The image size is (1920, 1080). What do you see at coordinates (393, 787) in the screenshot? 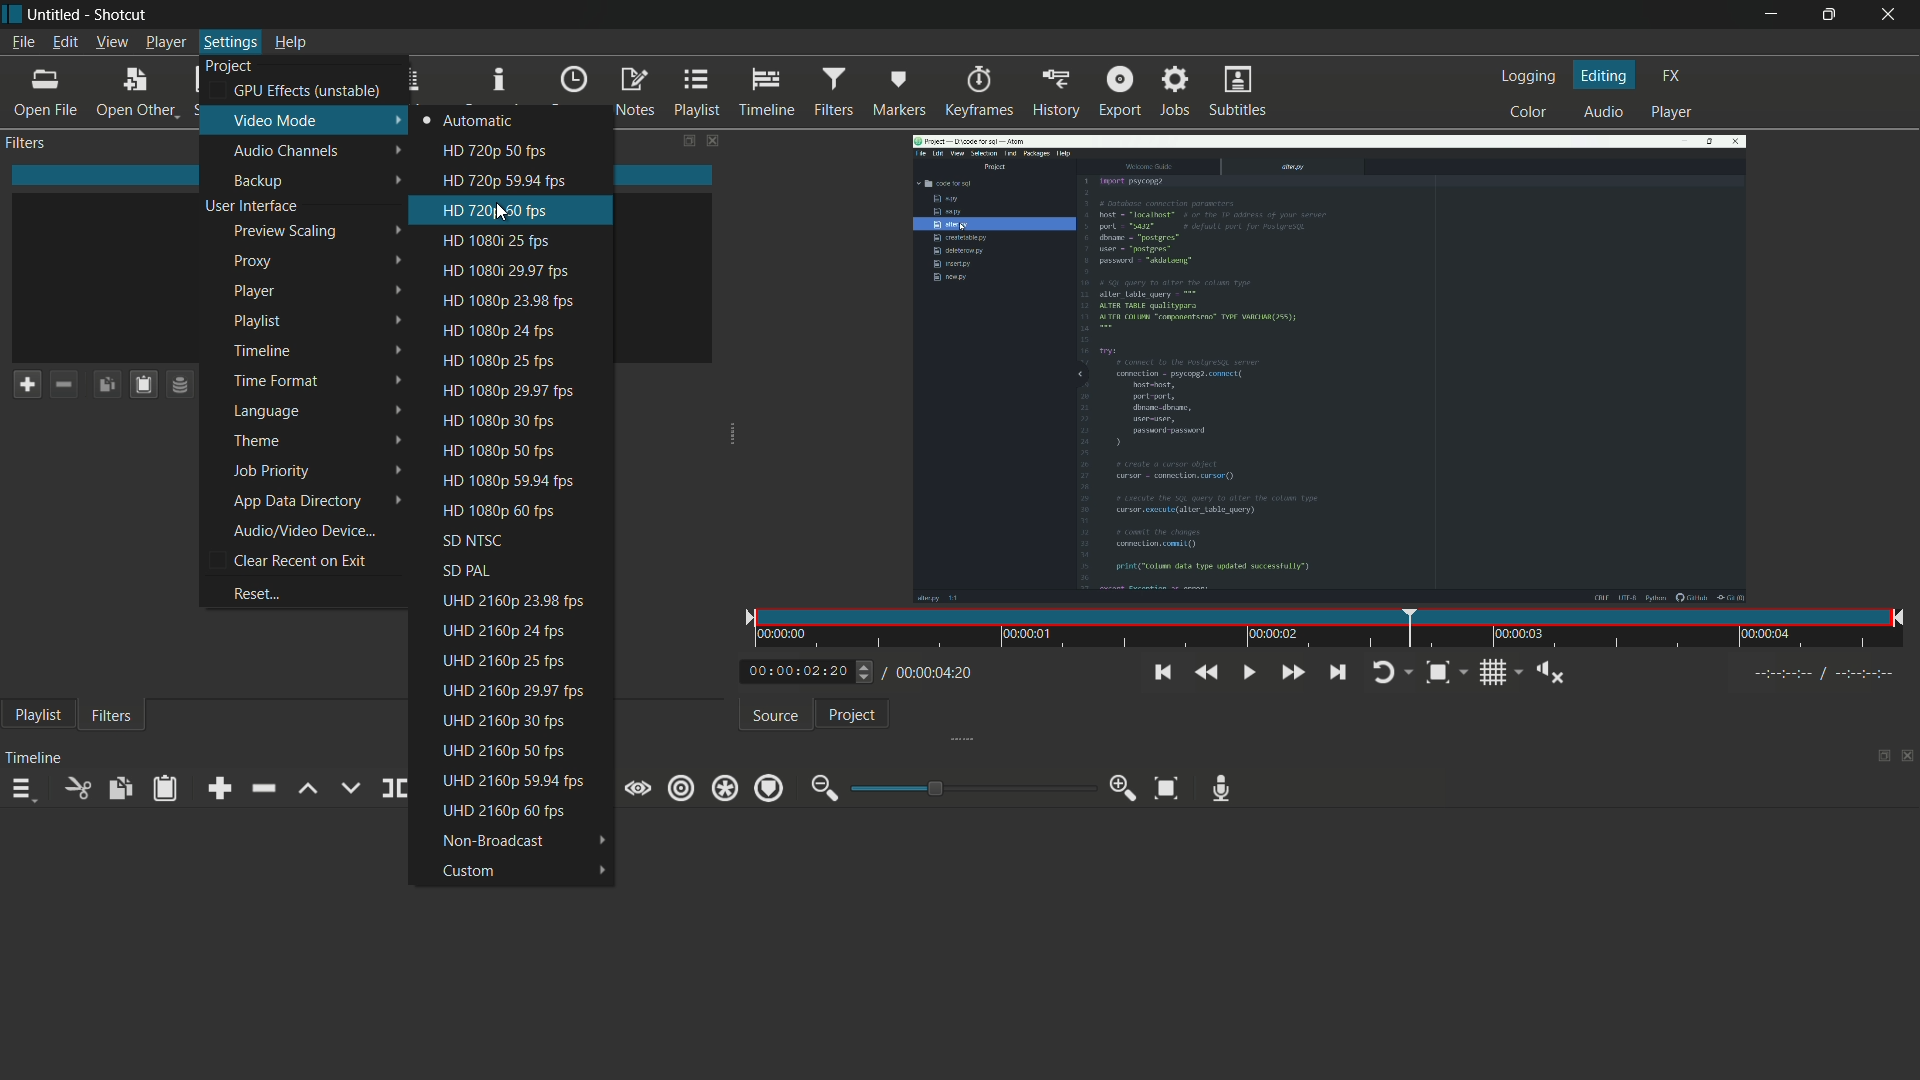
I see `split at playhead` at bounding box center [393, 787].